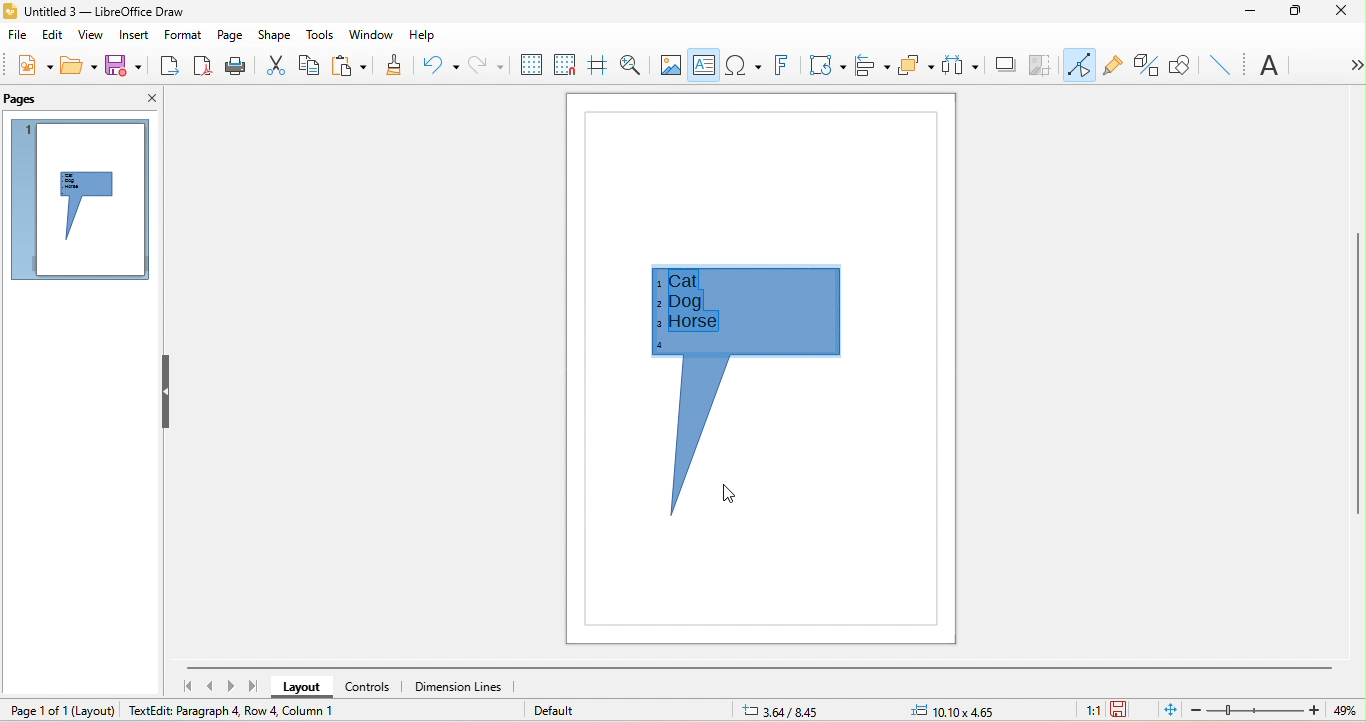 This screenshot has height=722, width=1366. What do you see at coordinates (827, 68) in the screenshot?
I see `transformation` at bounding box center [827, 68].